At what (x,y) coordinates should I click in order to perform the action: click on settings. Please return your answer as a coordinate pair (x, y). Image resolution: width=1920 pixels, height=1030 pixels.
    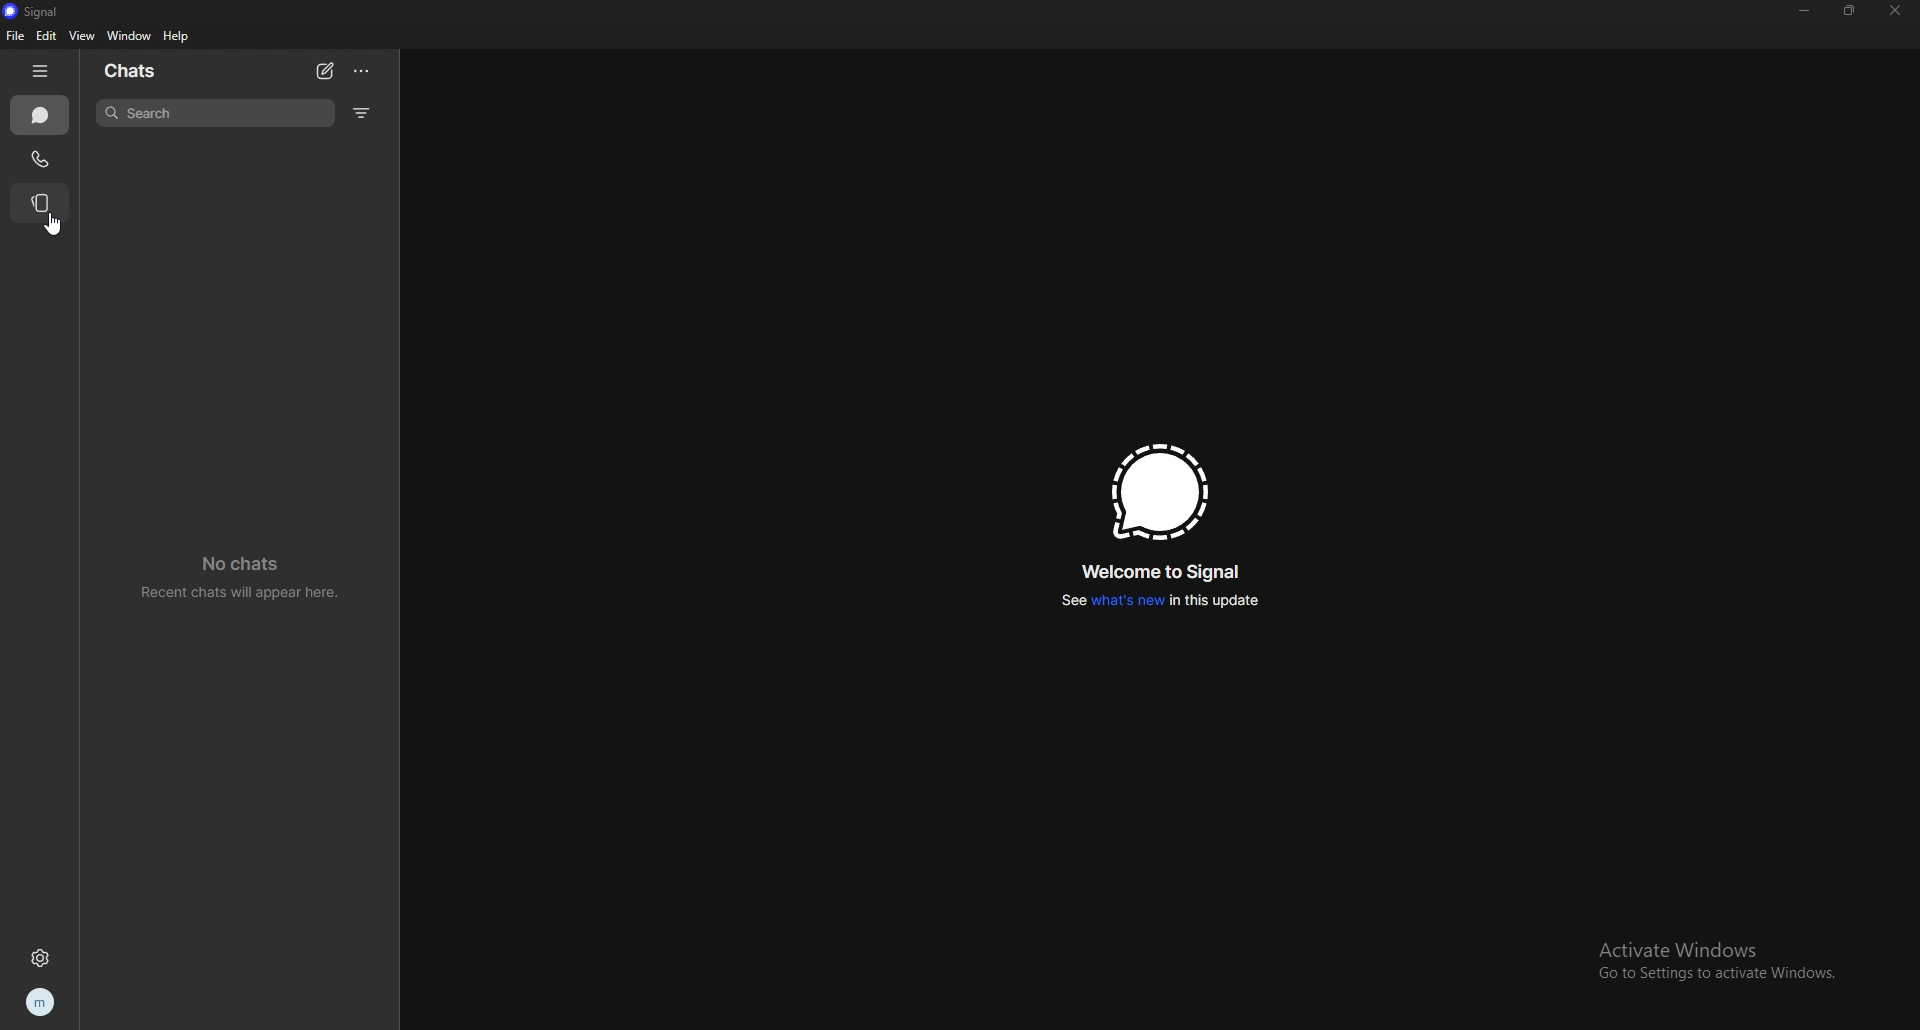
    Looking at the image, I should click on (40, 959).